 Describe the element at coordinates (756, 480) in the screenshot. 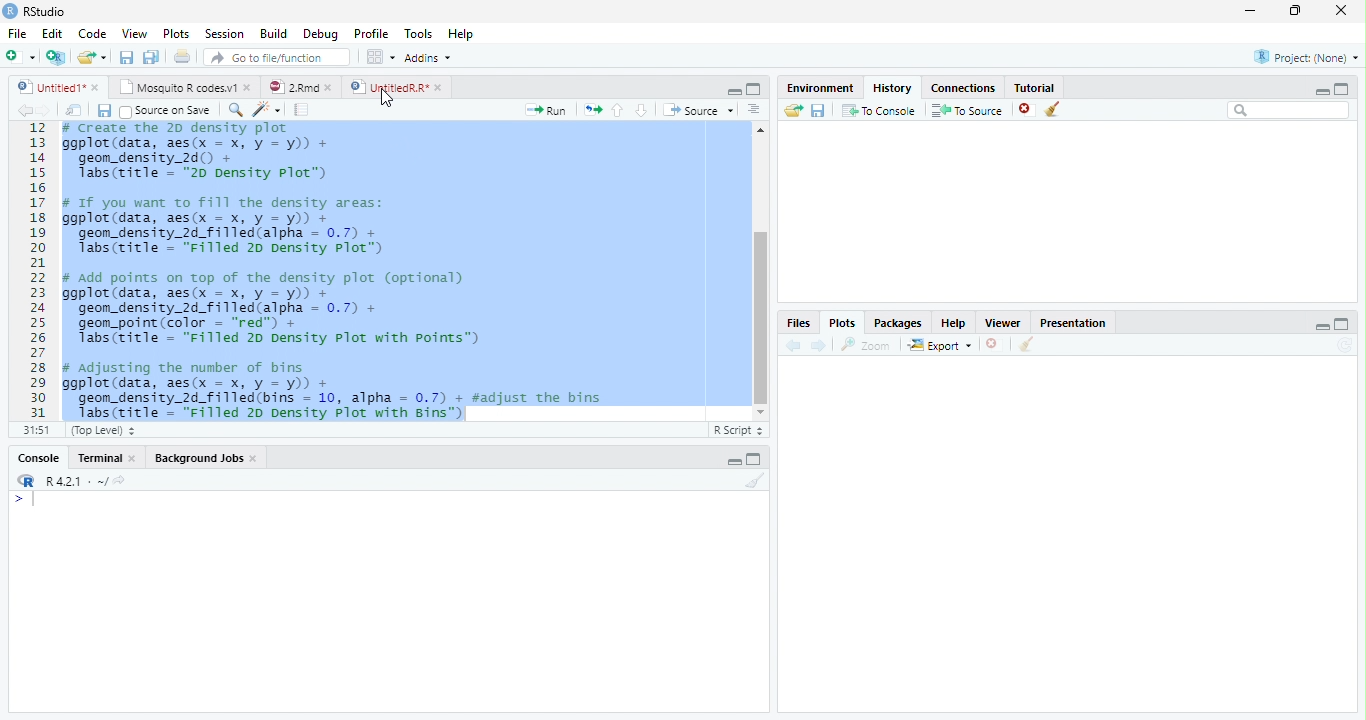

I see `Clear` at that location.